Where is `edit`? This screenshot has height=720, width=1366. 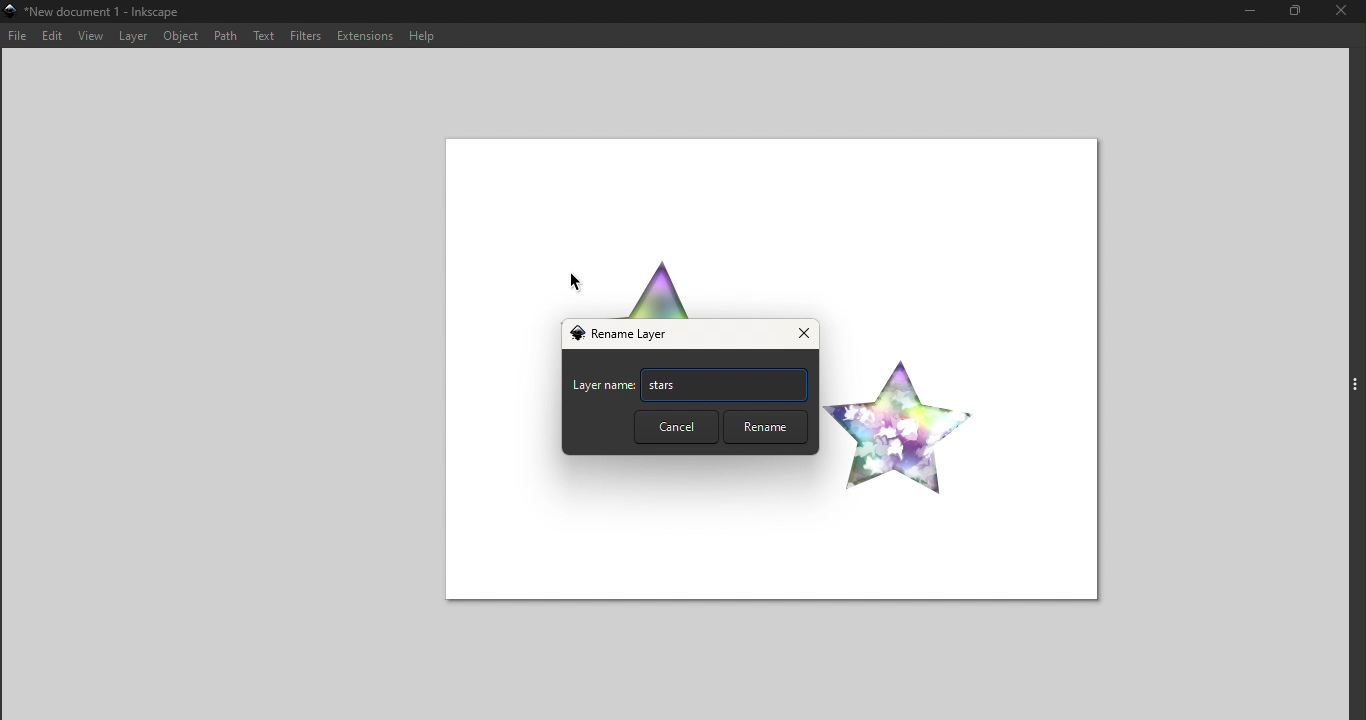 edit is located at coordinates (50, 37).